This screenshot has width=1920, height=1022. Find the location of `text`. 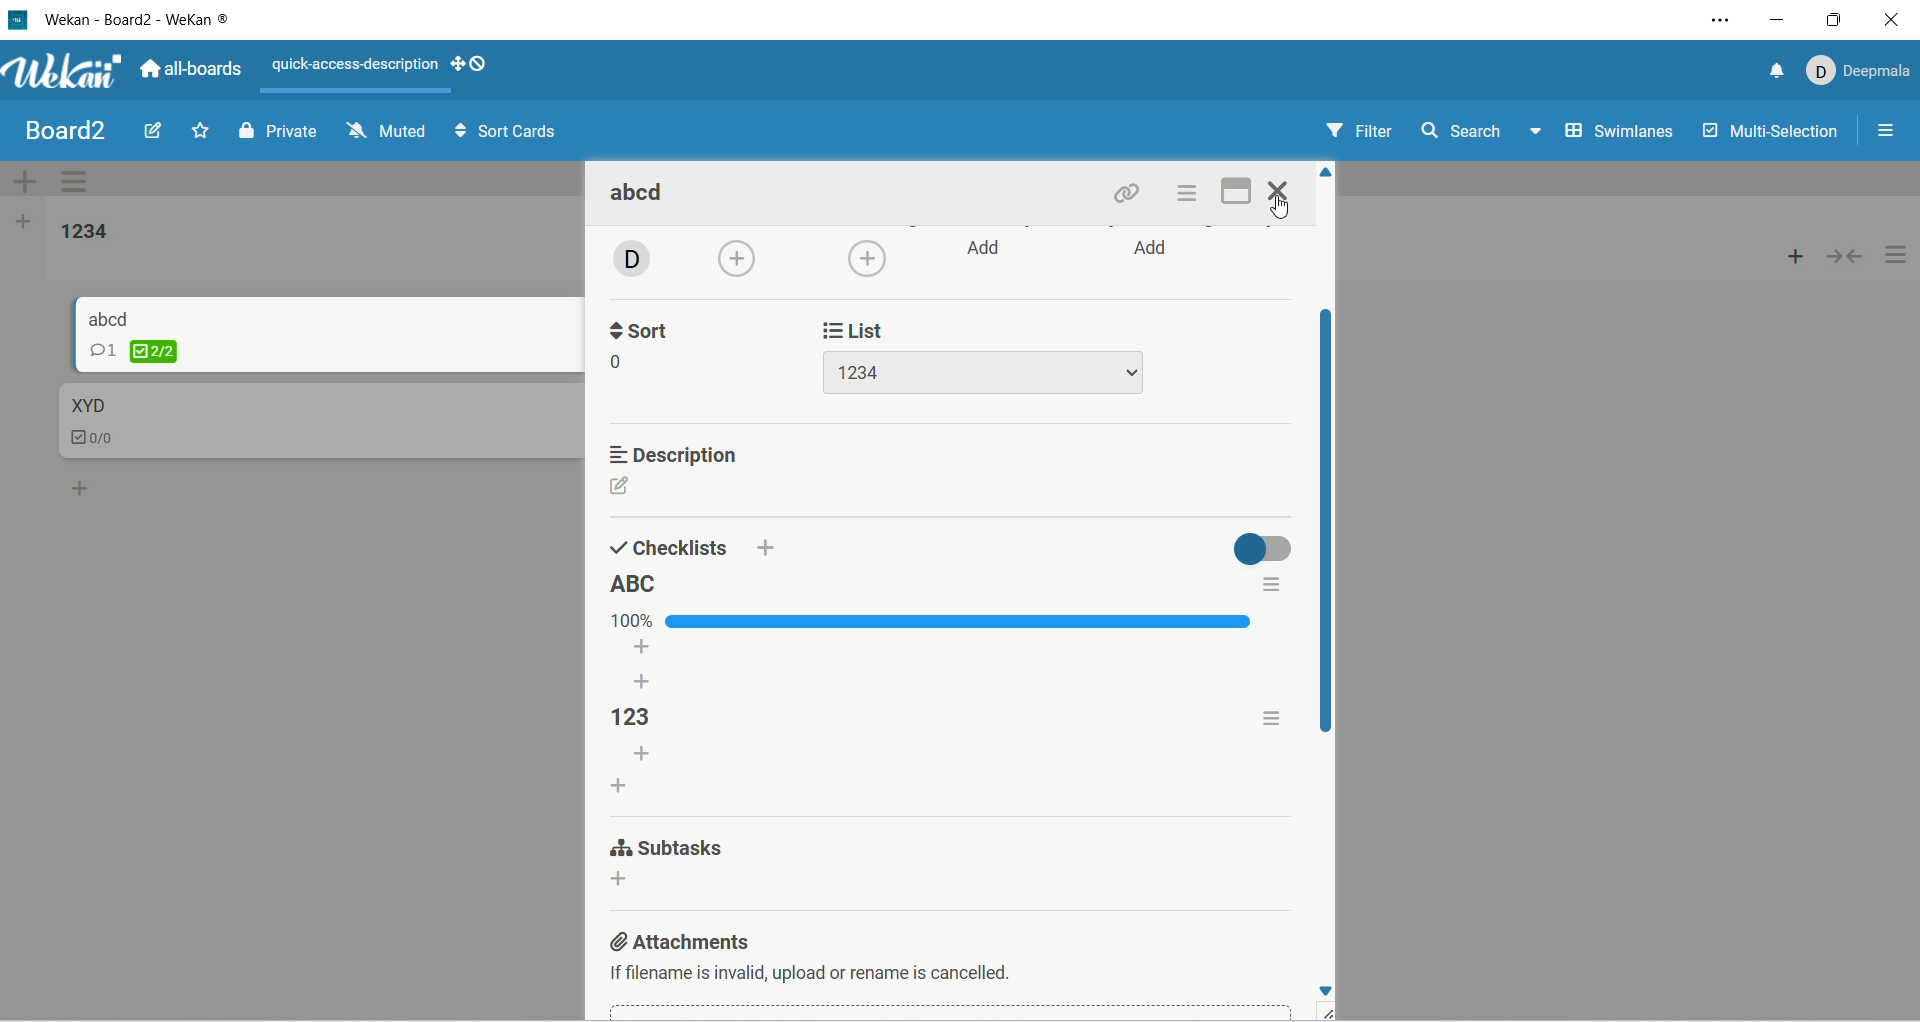

text is located at coordinates (356, 65).